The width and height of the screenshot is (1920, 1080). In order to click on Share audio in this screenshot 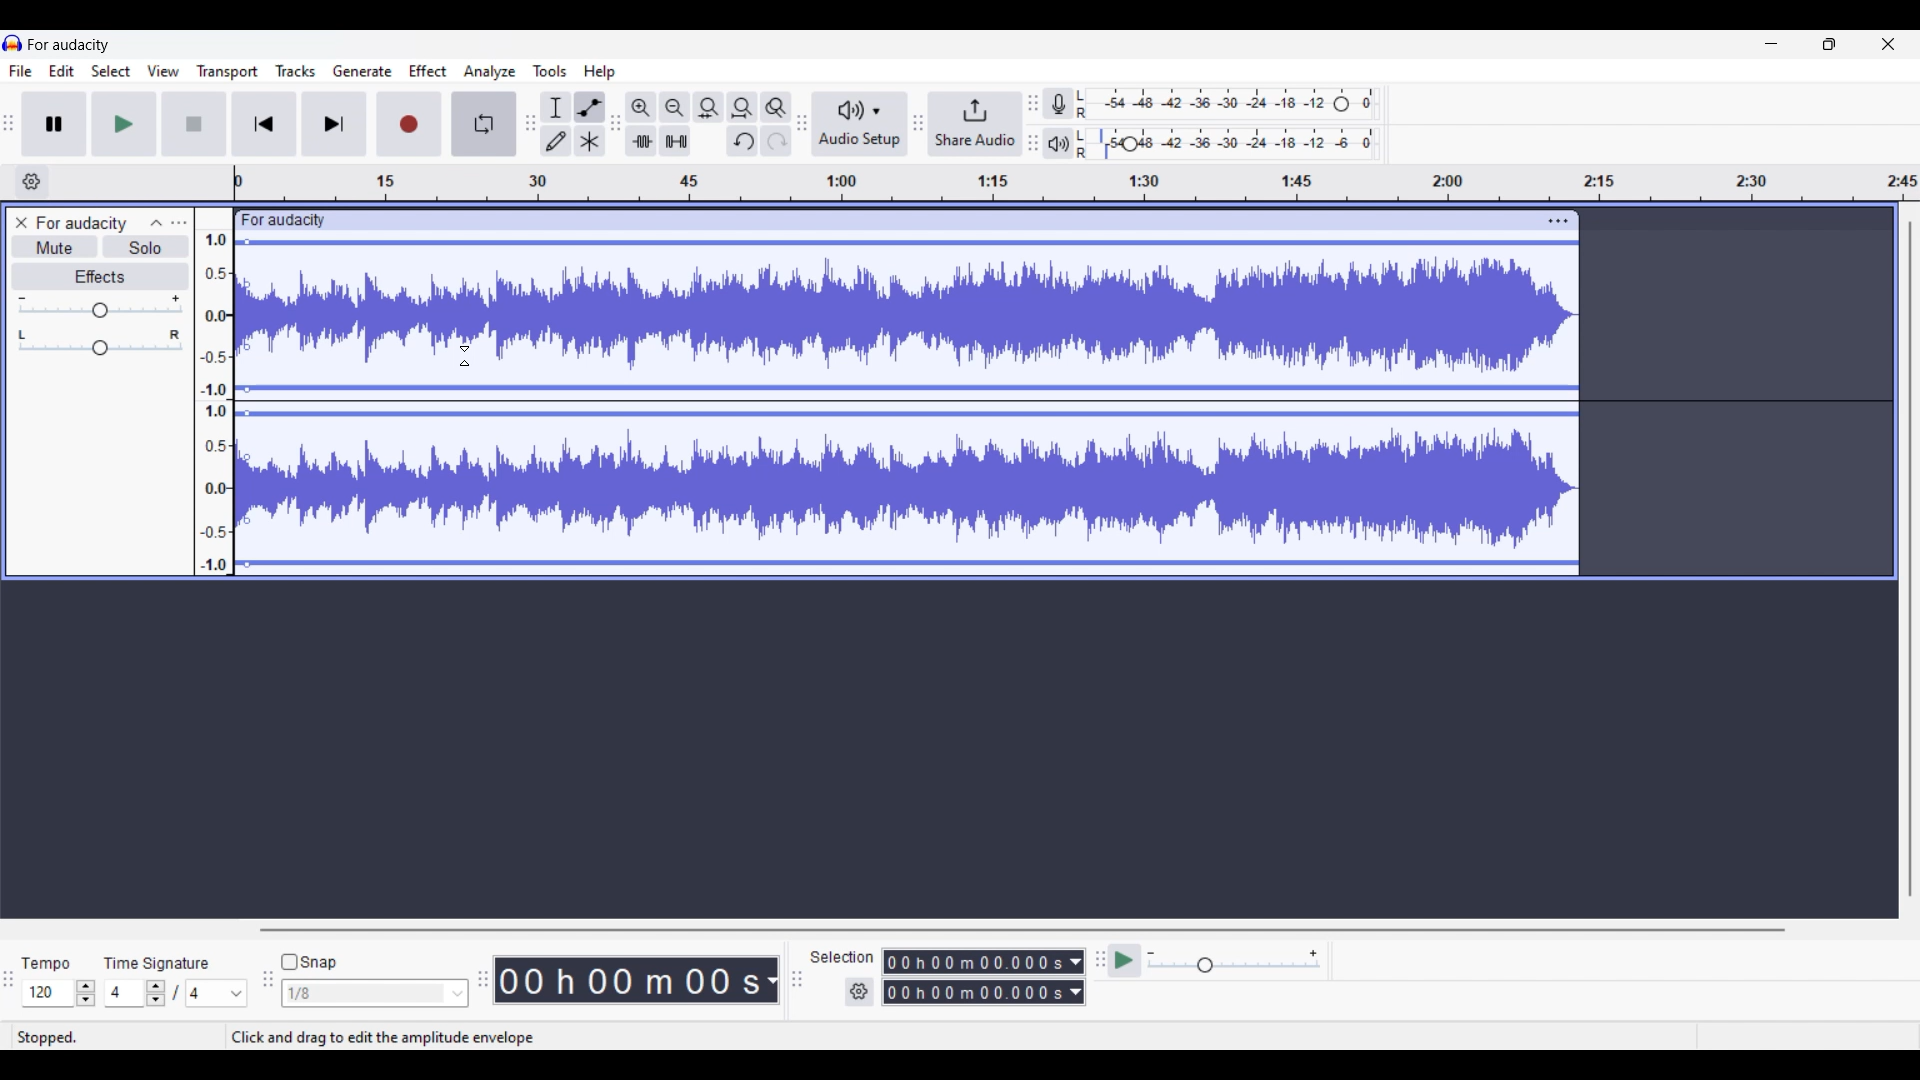, I will do `click(976, 123)`.